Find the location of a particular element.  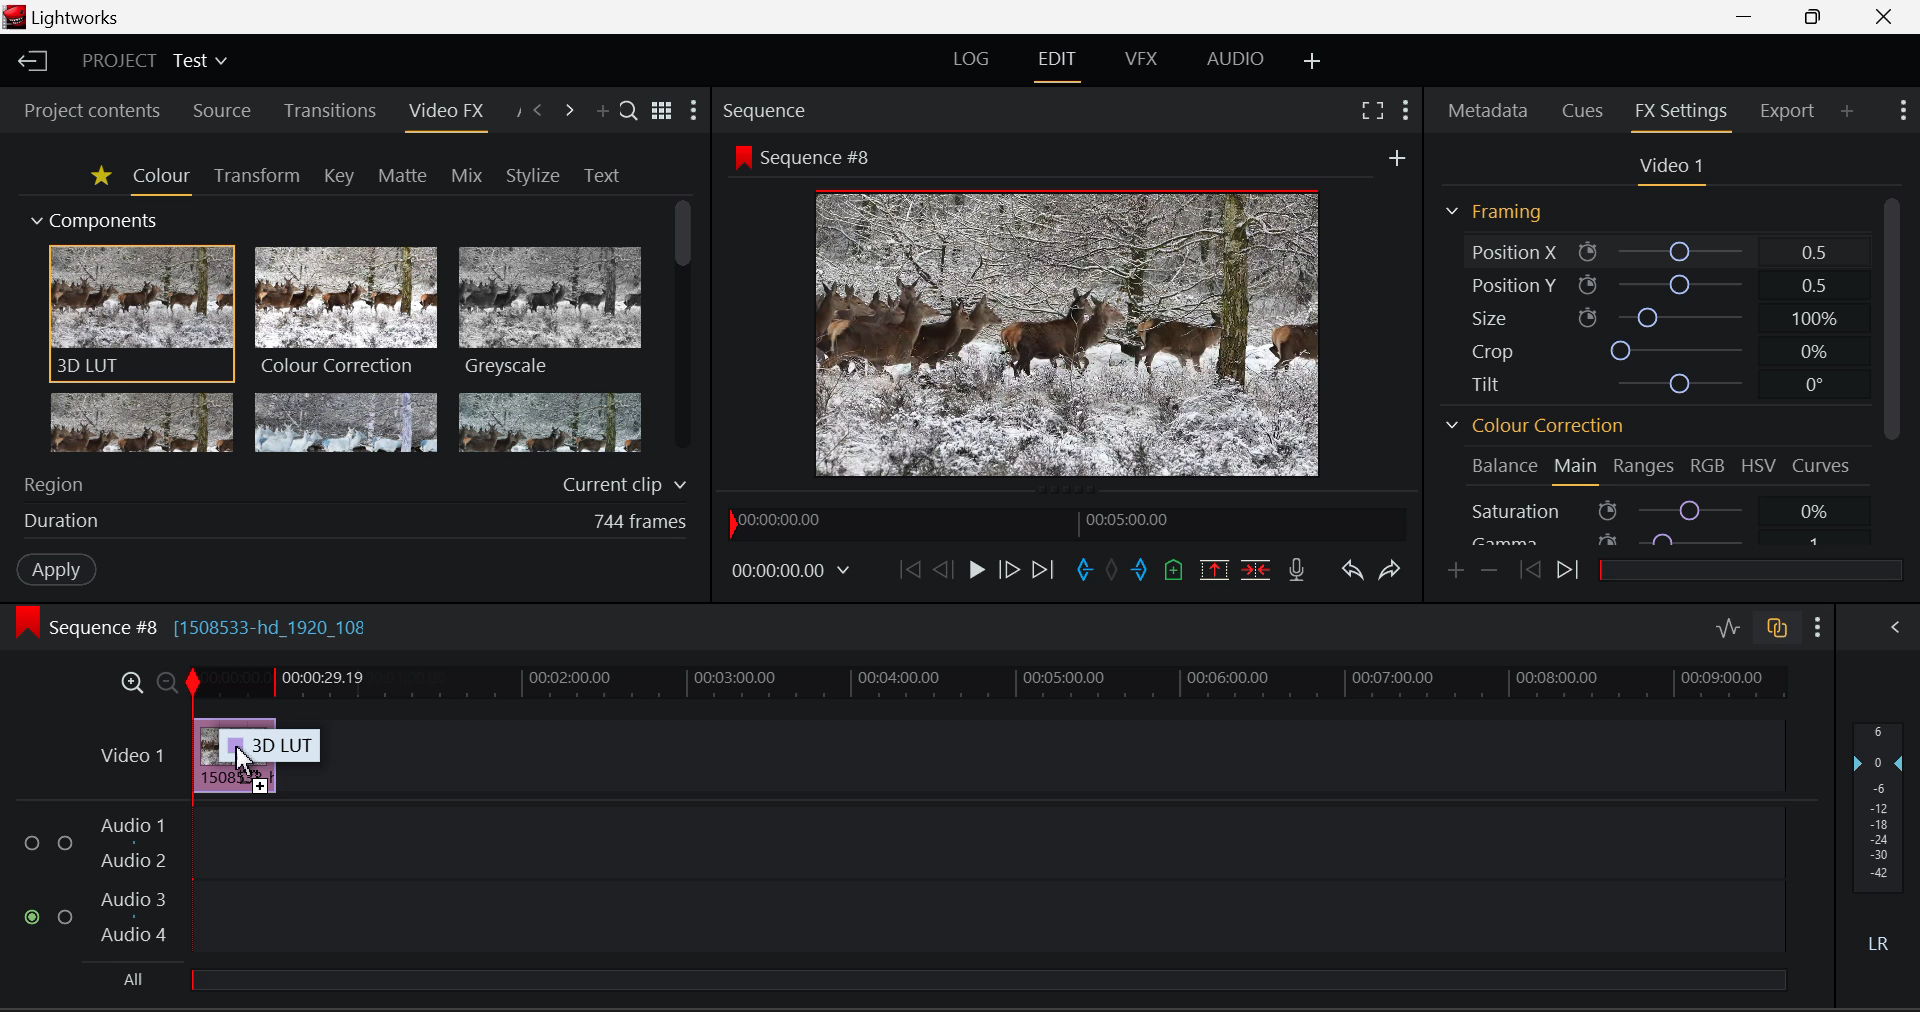

DRAG_TO Cursor Position is located at coordinates (242, 756).